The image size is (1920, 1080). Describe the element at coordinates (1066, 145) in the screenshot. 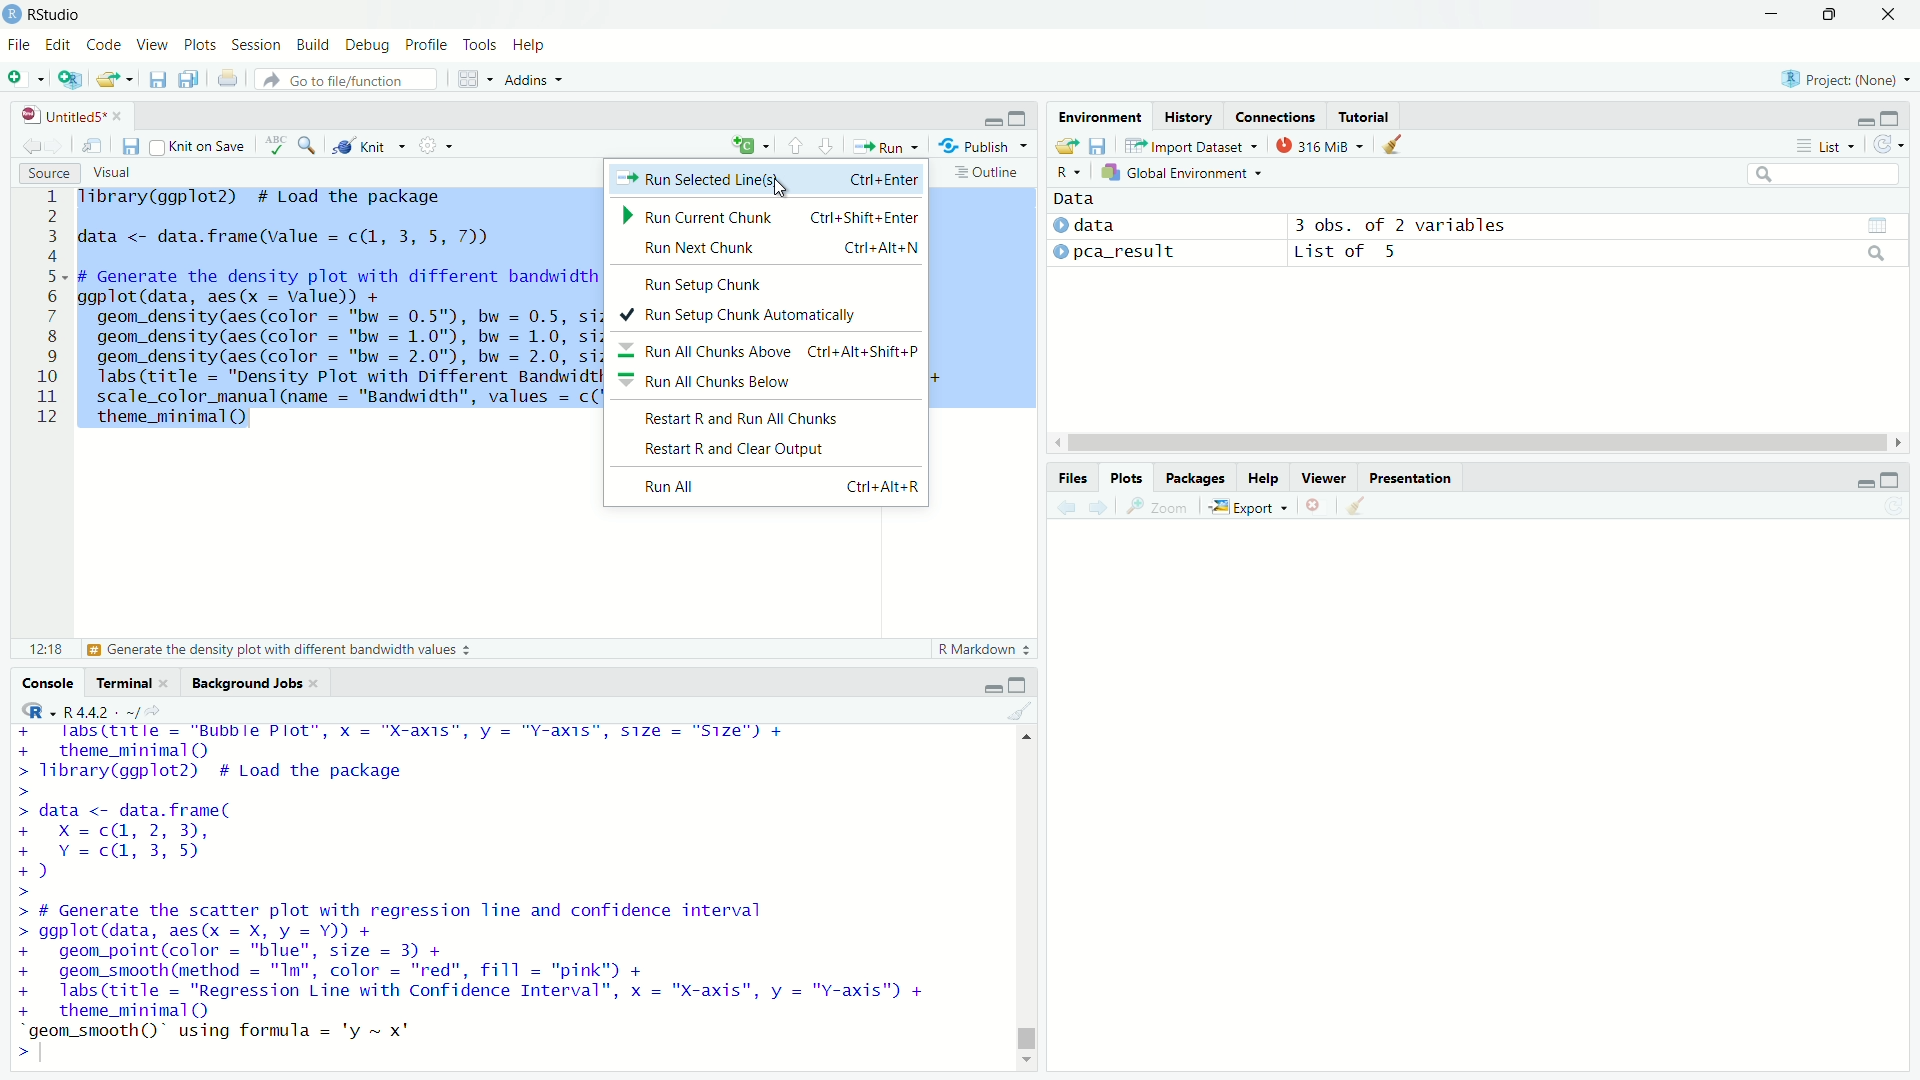

I see `Load workspace` at that location.